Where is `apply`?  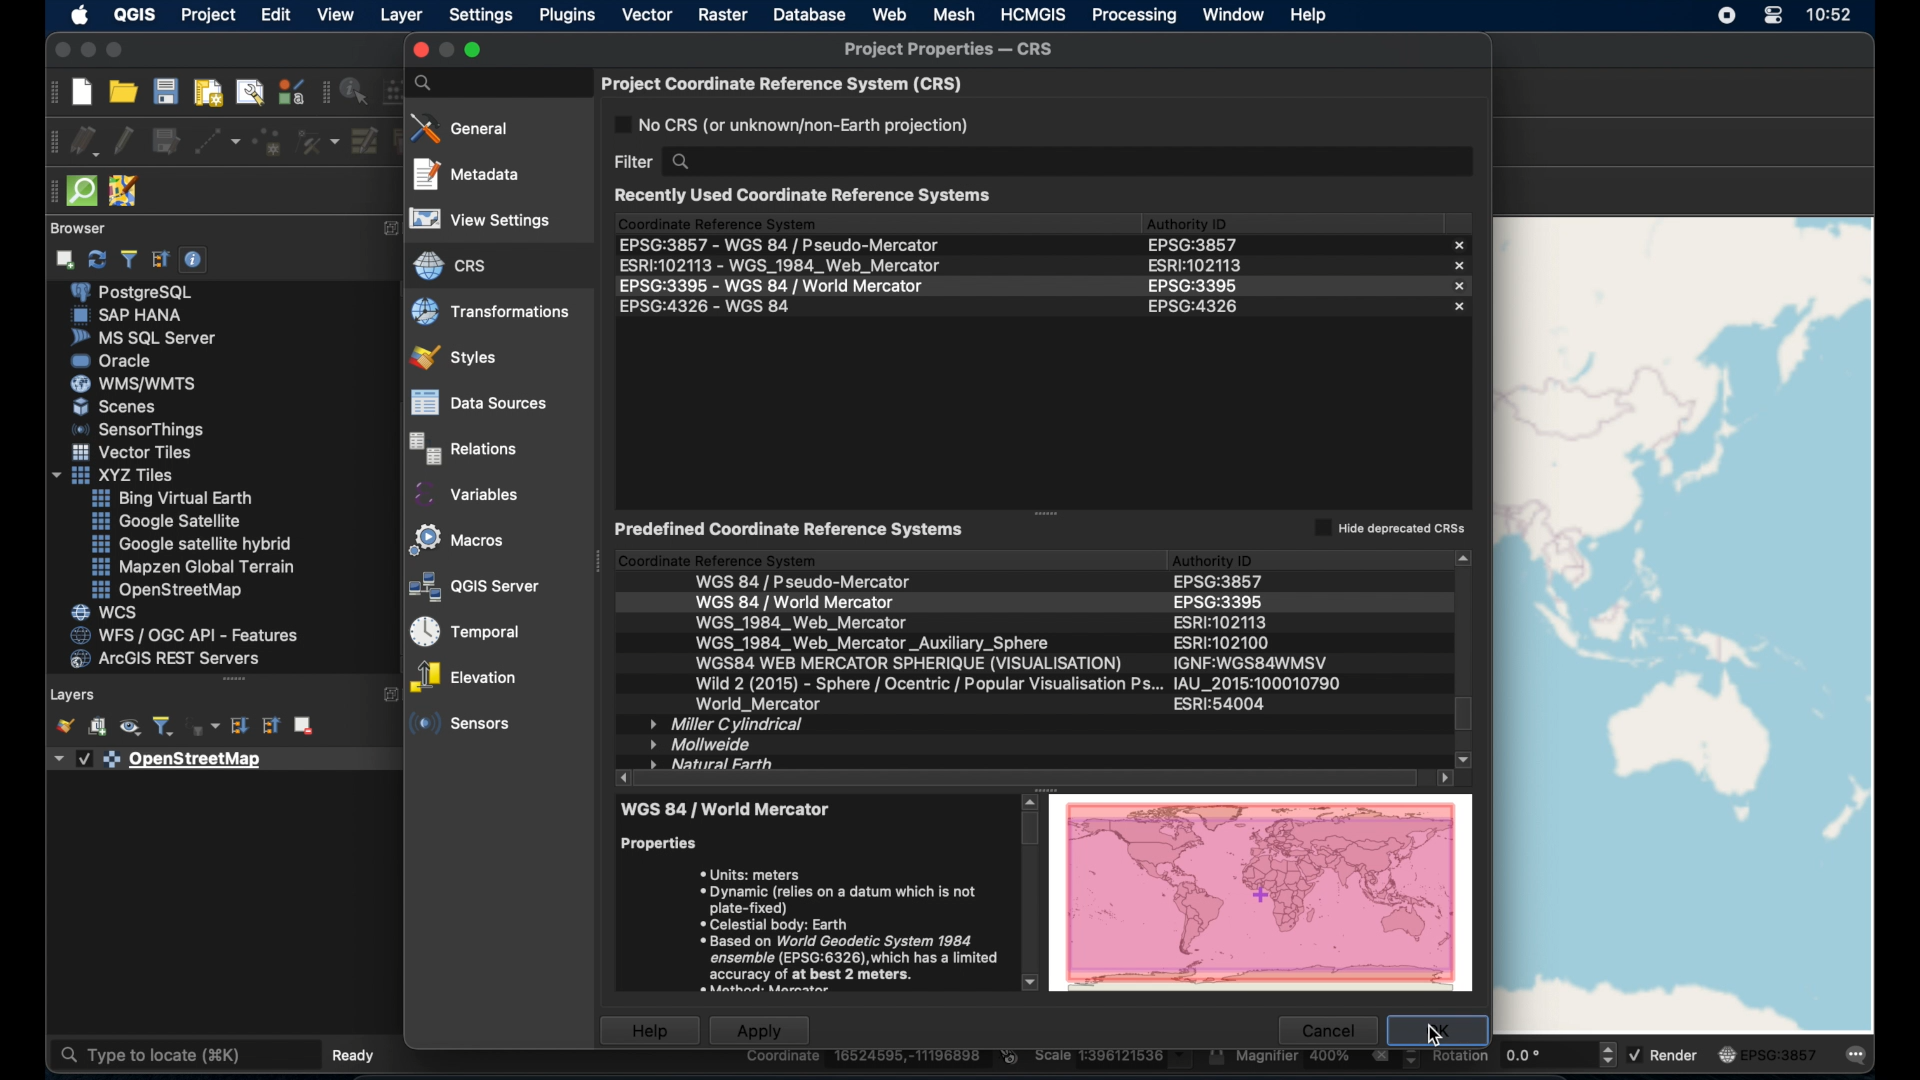
apply is located at coordinates (763, 1031).